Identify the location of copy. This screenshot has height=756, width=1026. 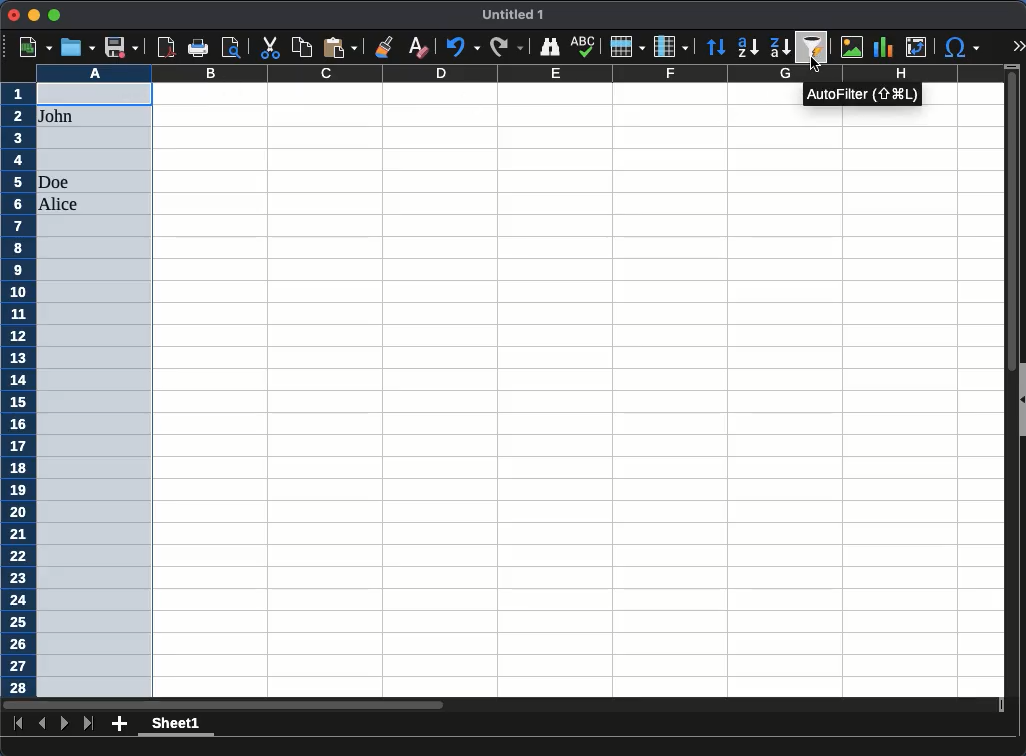
(303, 48).